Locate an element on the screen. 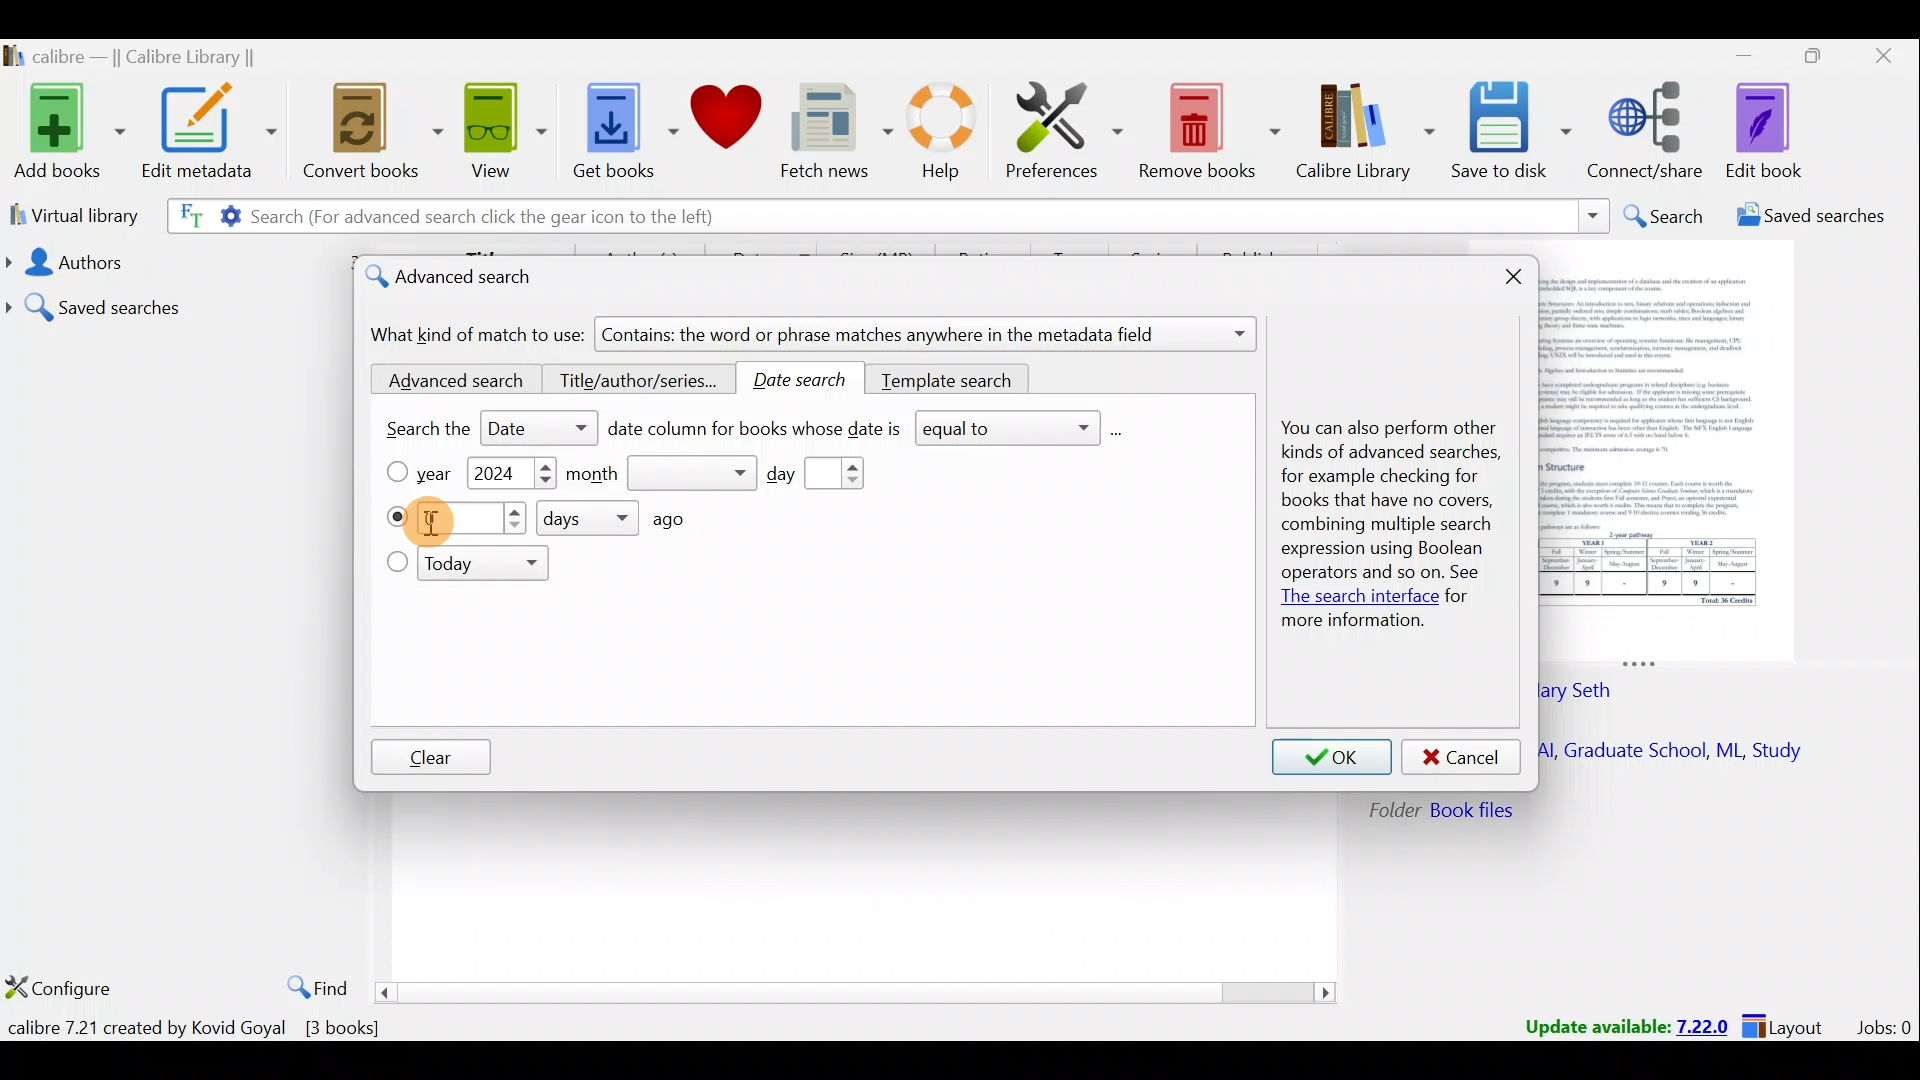 This screenshot has width=1920, height=1080. Saved searches is located at coordinates (1805, 218).